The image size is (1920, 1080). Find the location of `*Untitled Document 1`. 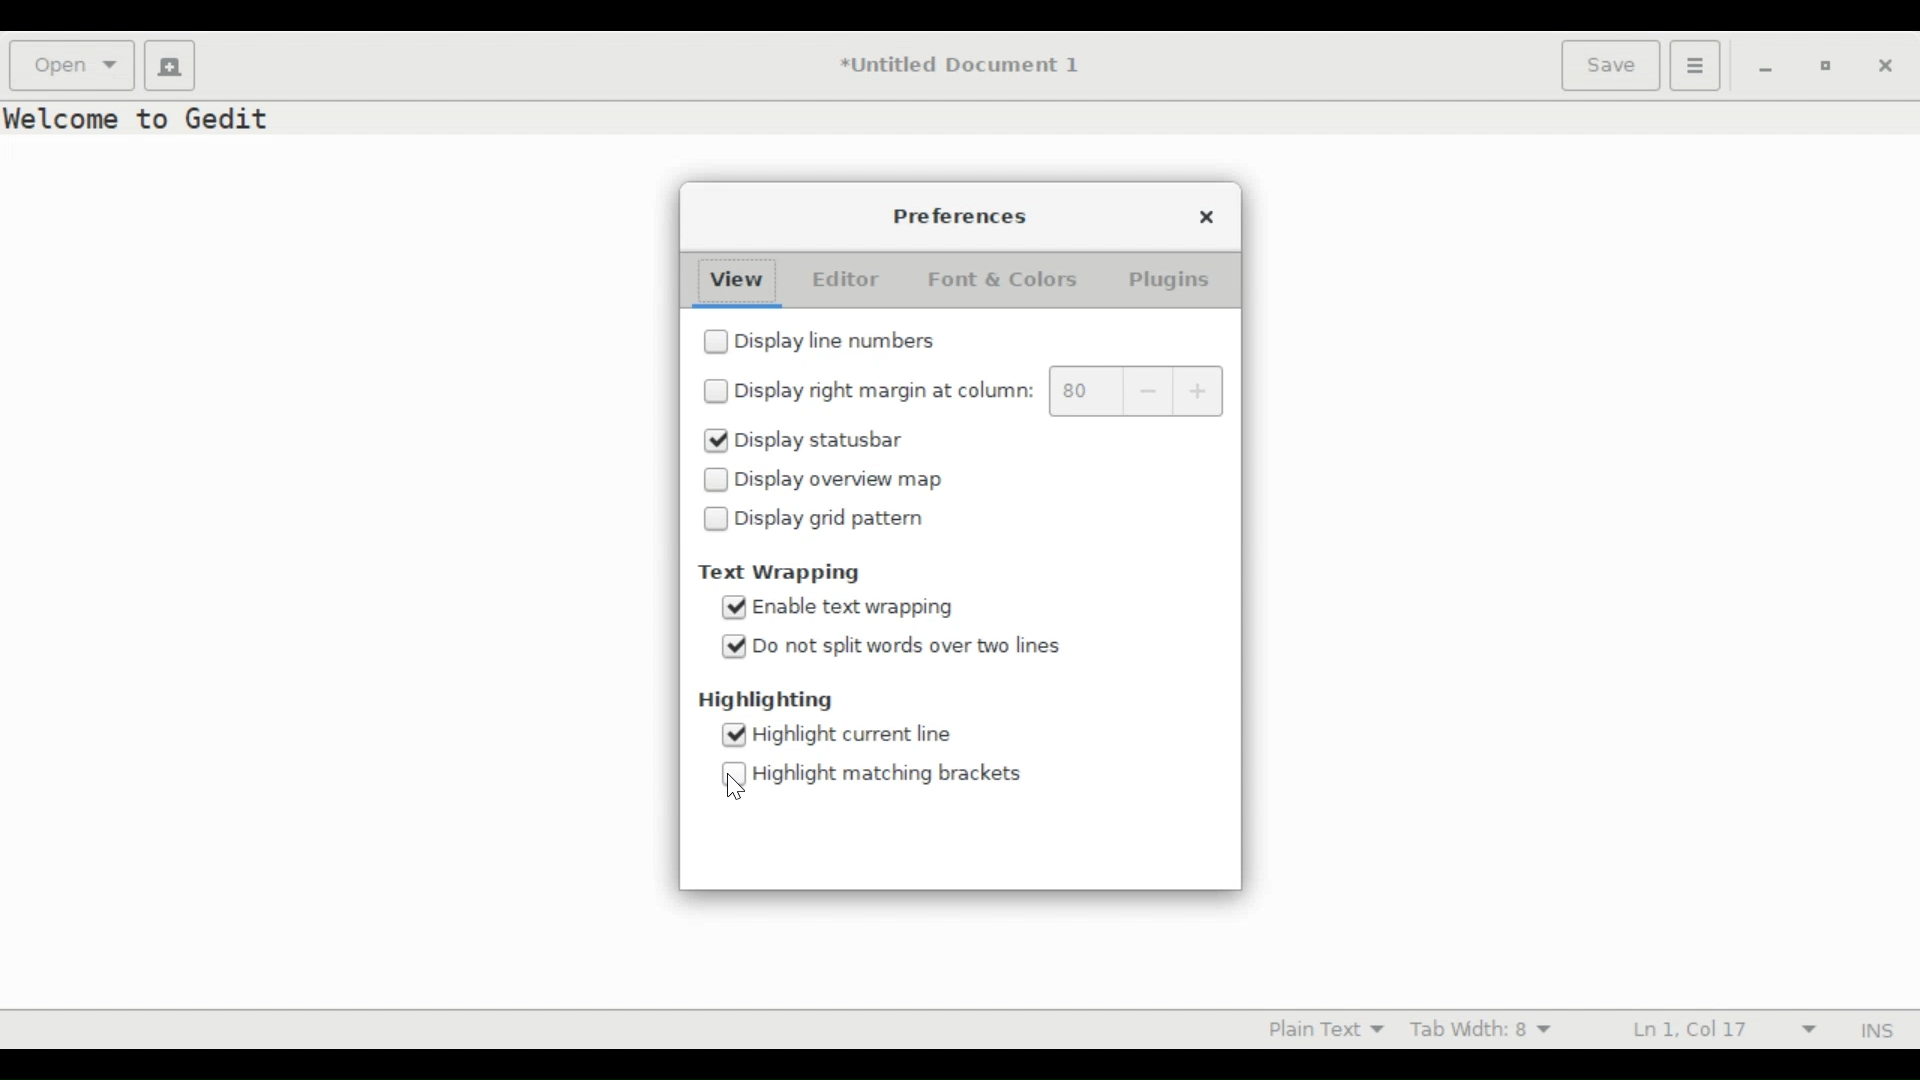

*Untitled Document 1 is located at coordinates (962, 66).